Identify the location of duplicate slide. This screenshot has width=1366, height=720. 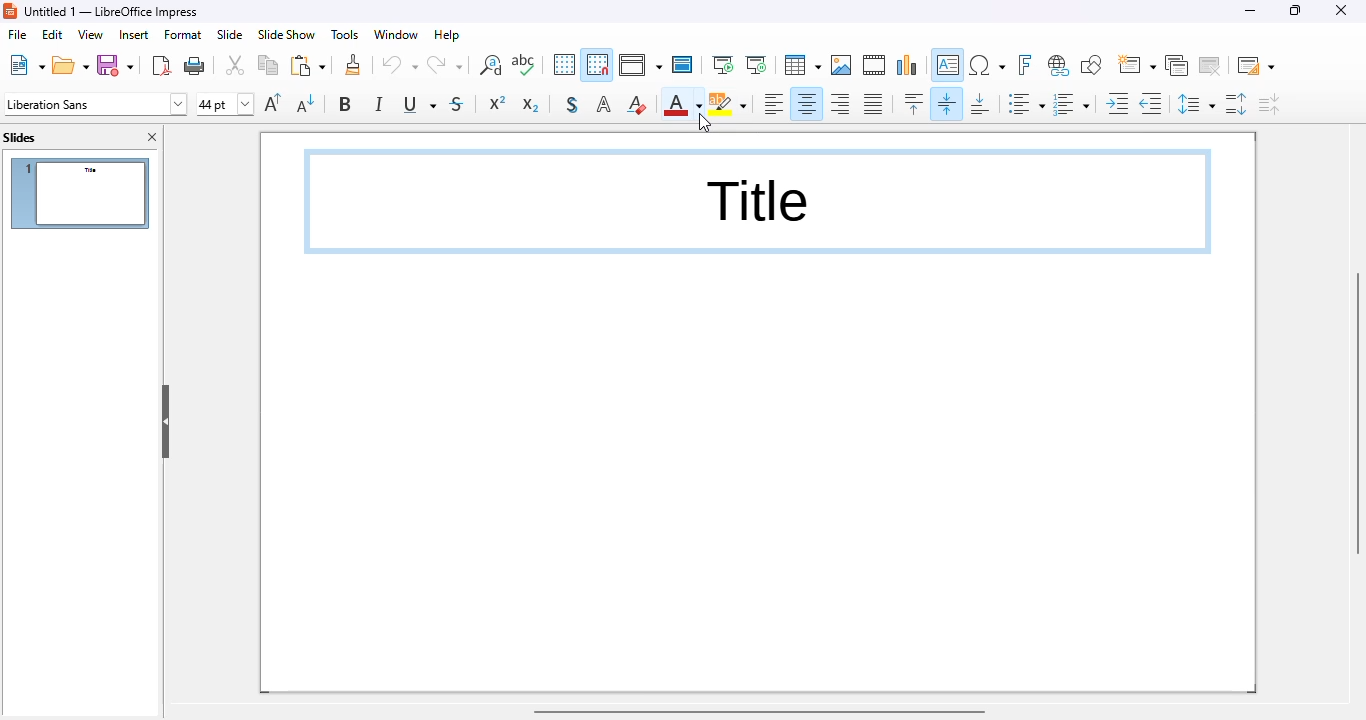
(1177, 65).